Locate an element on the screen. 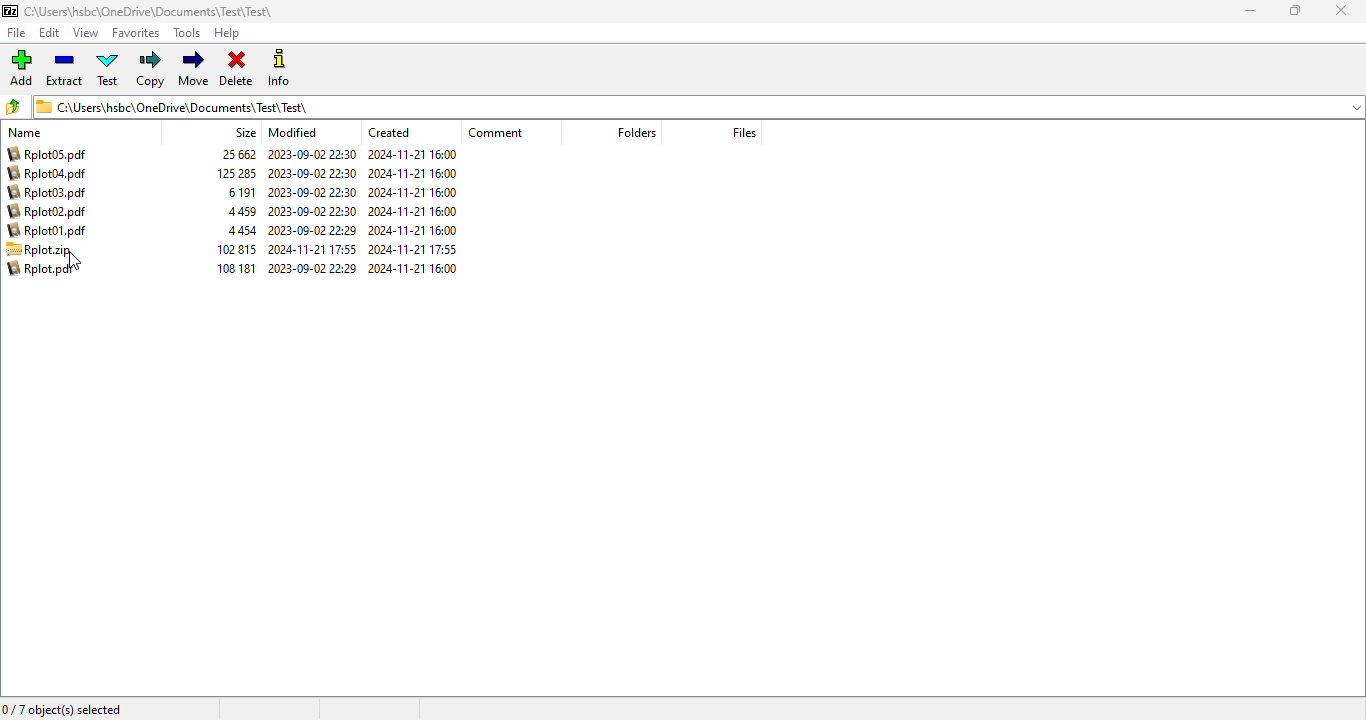 The width and height of the screenshot is (1366, 720). info is located at coordinates (278, 67).